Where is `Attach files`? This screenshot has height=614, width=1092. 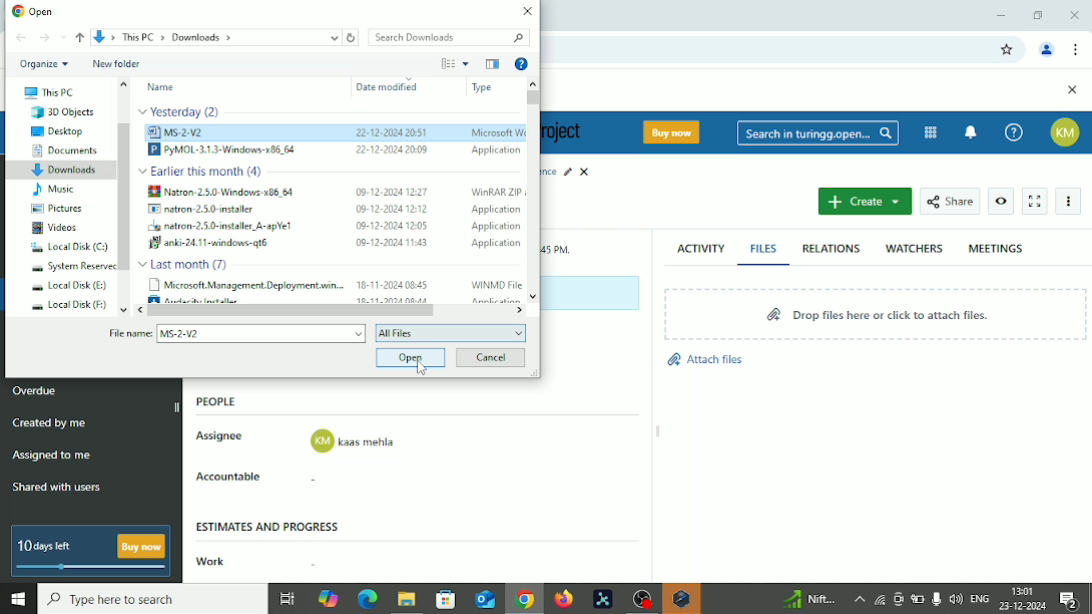 Attach files is located at coordinates (703, 355).